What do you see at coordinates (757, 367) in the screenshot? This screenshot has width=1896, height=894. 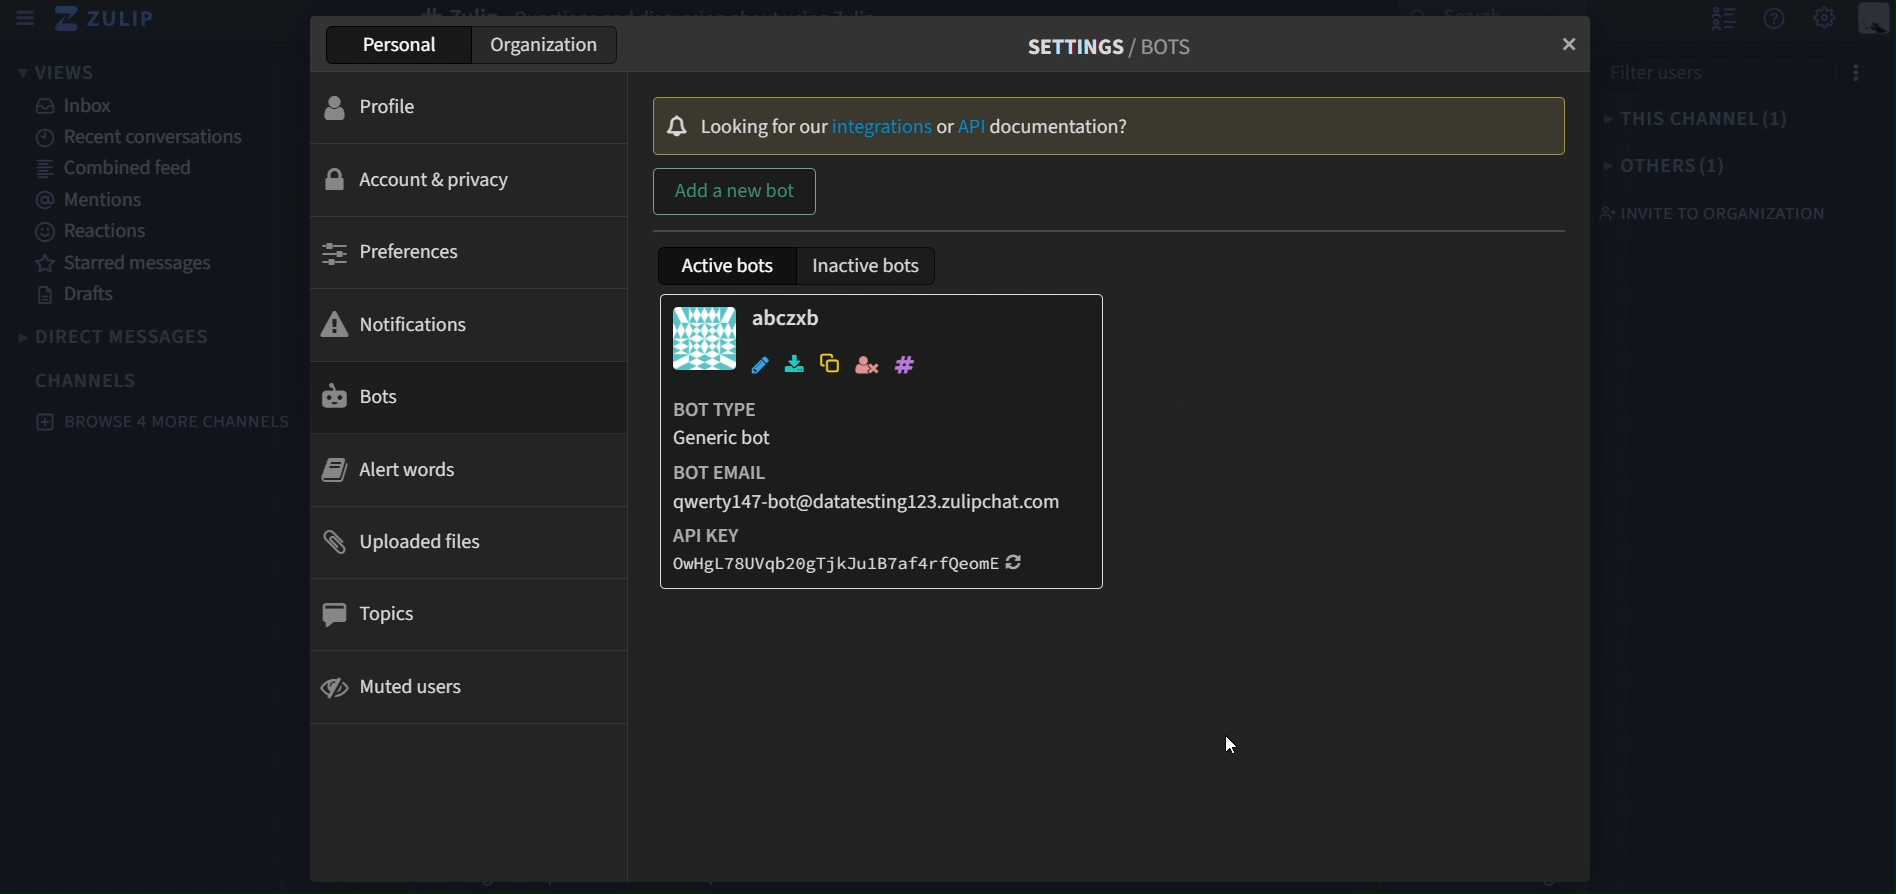 I see `edit bot` at bounding box center [757, 367].